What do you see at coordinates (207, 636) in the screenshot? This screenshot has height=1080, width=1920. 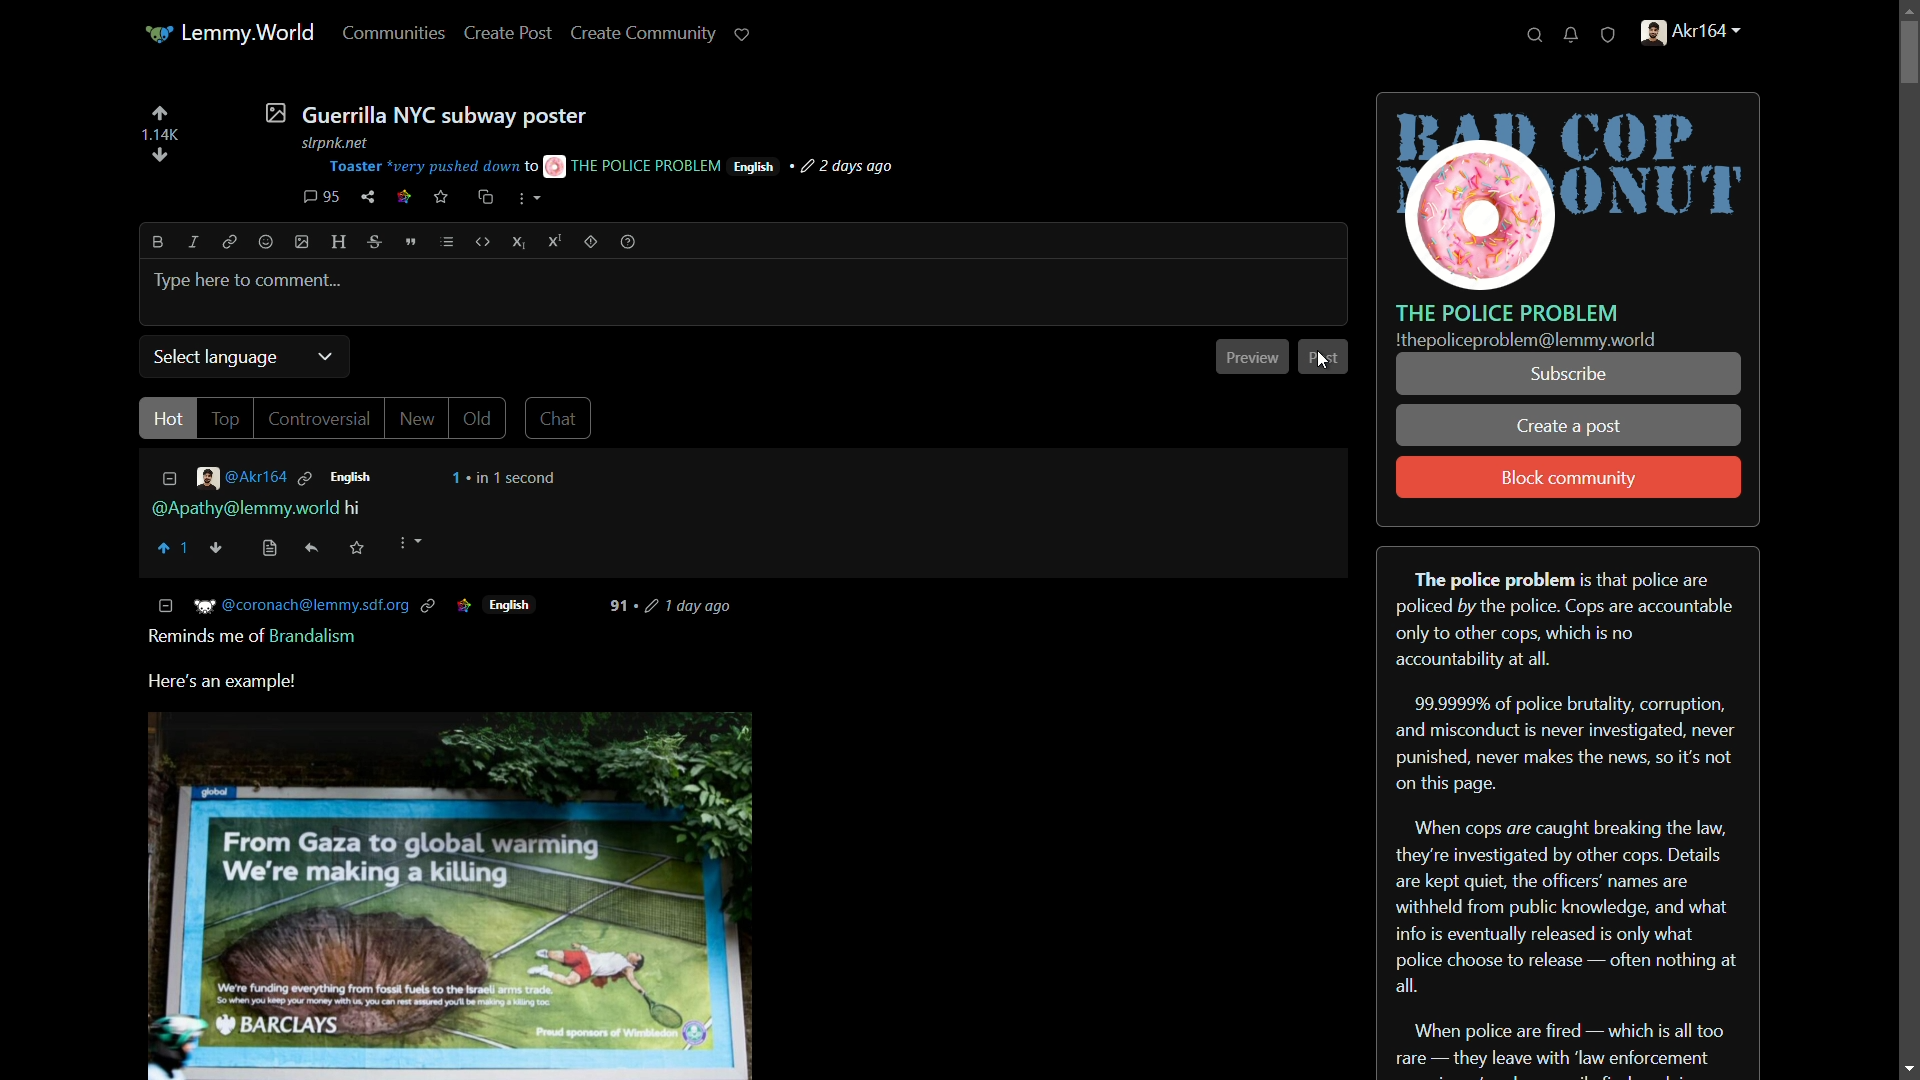 I see `Reminds me of` at bounding box center [207, 636].